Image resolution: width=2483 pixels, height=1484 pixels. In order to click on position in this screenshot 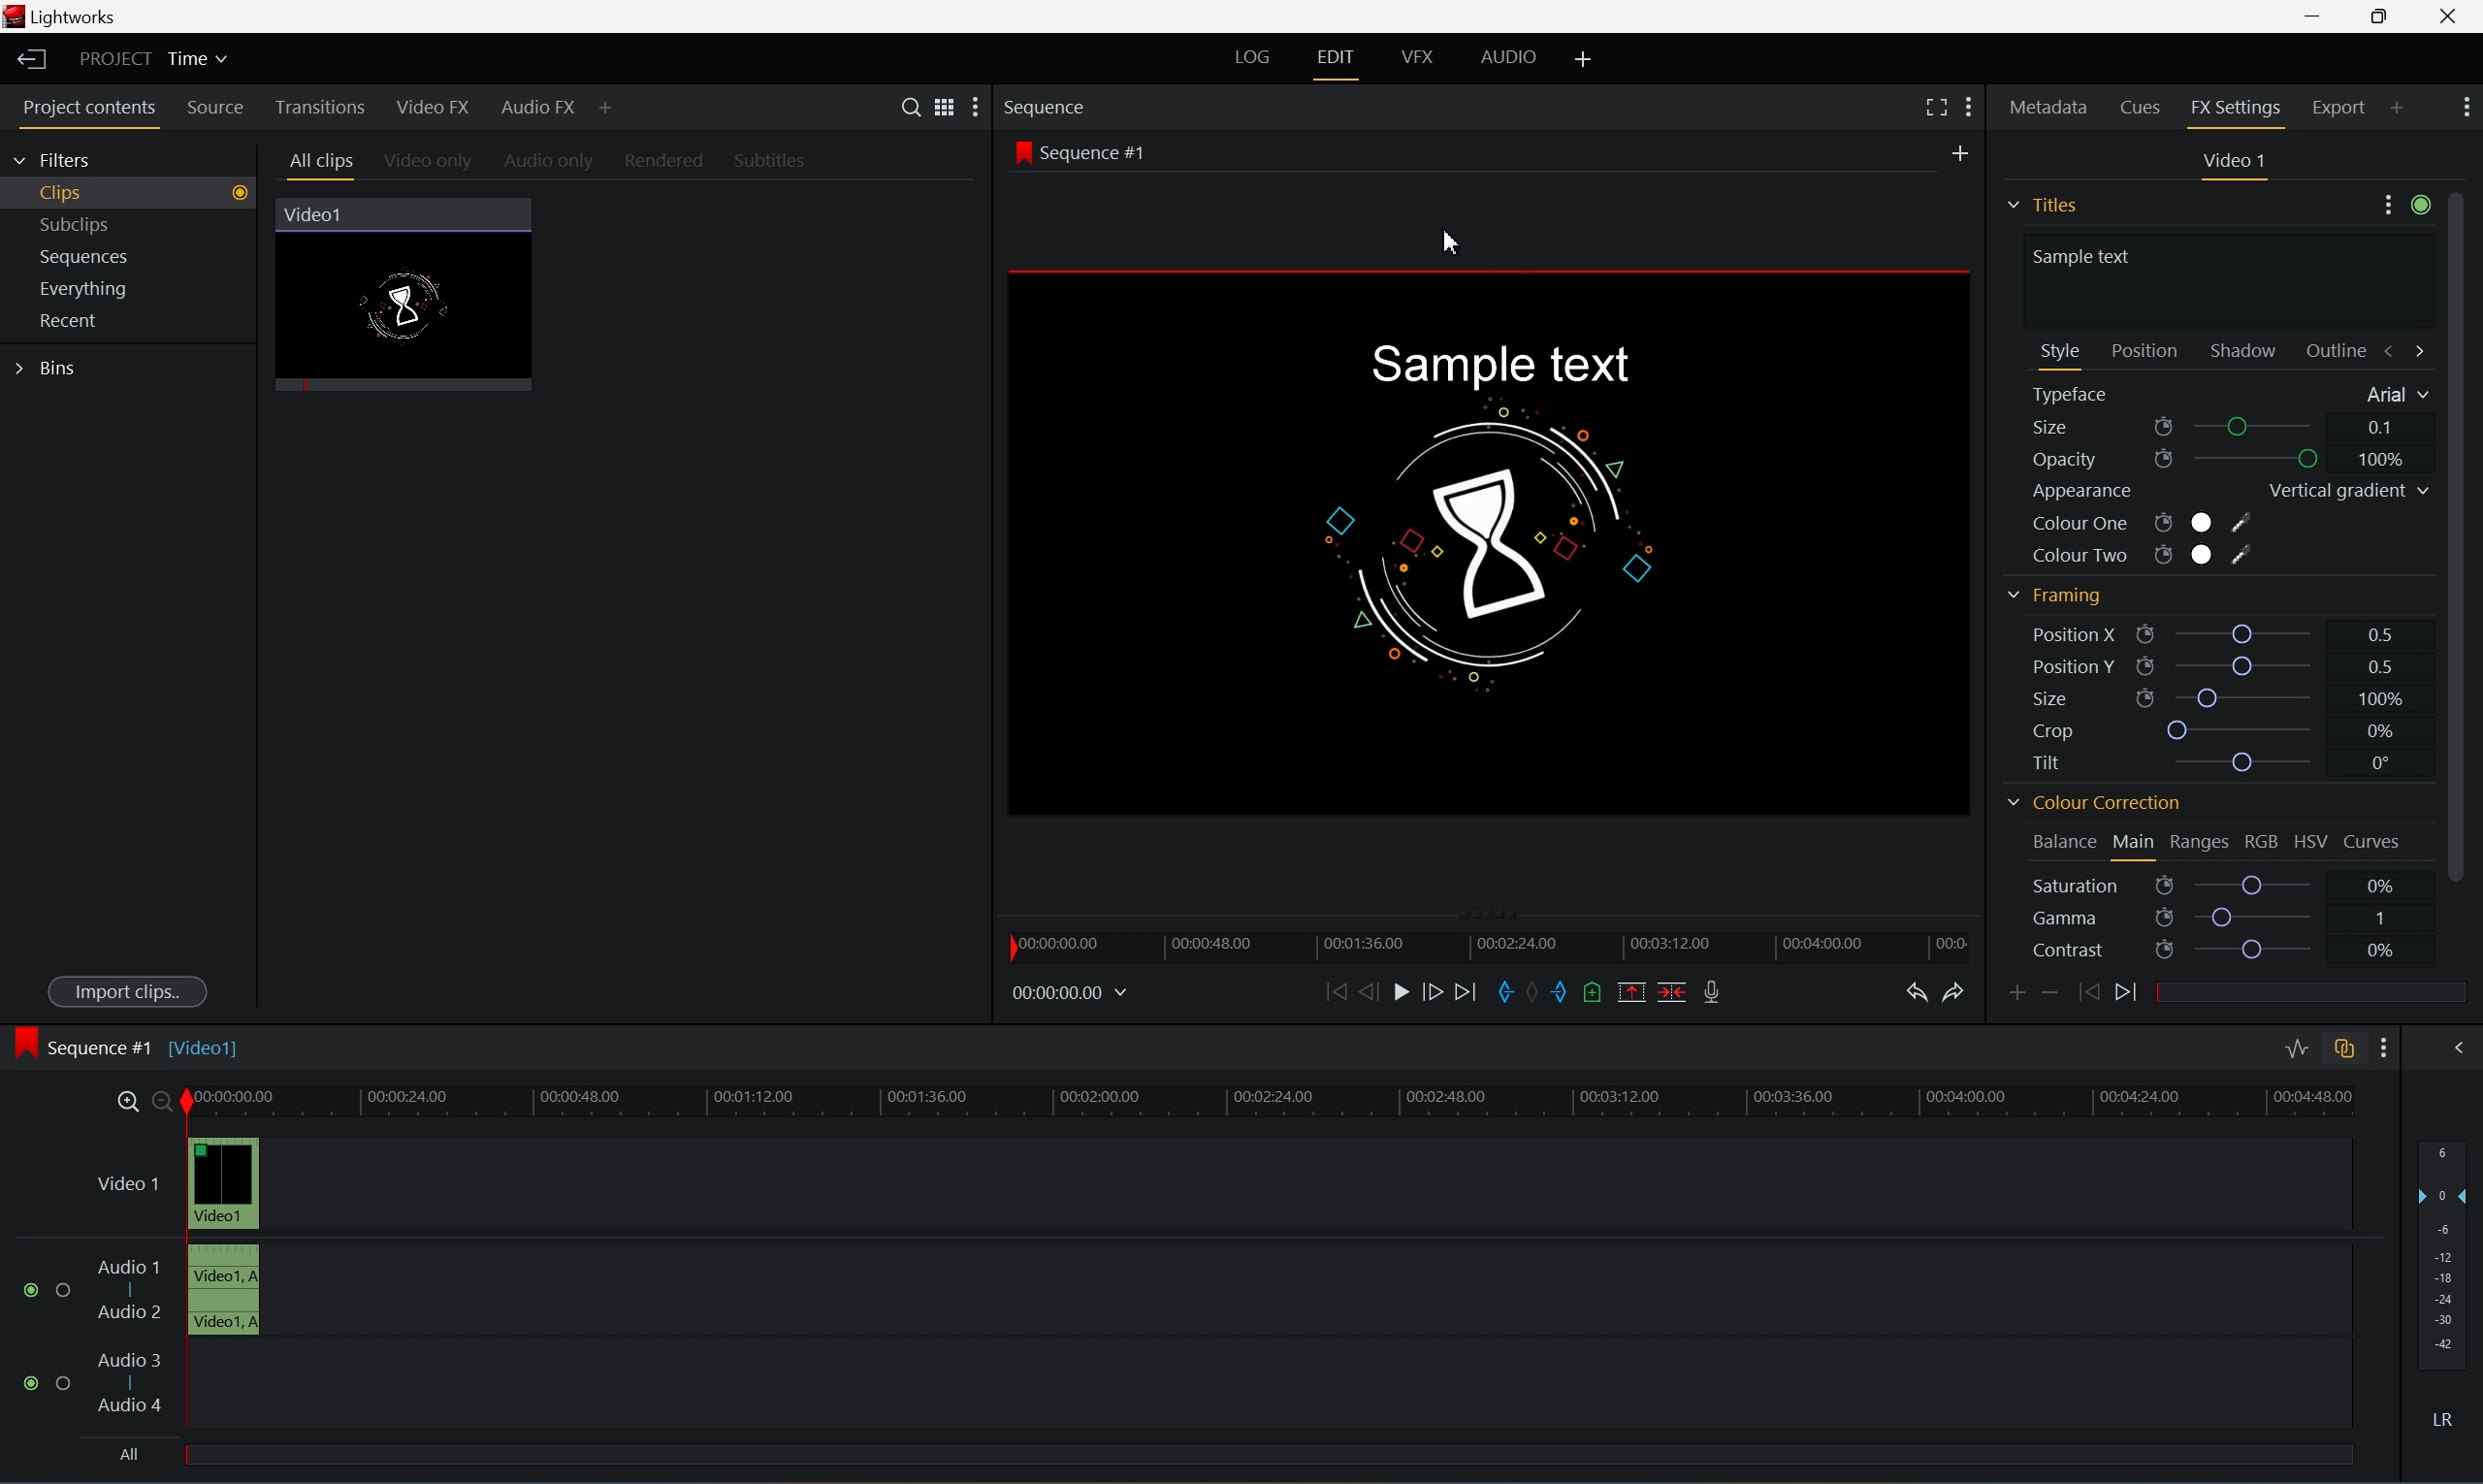, I will do `click(2145, 349)`.